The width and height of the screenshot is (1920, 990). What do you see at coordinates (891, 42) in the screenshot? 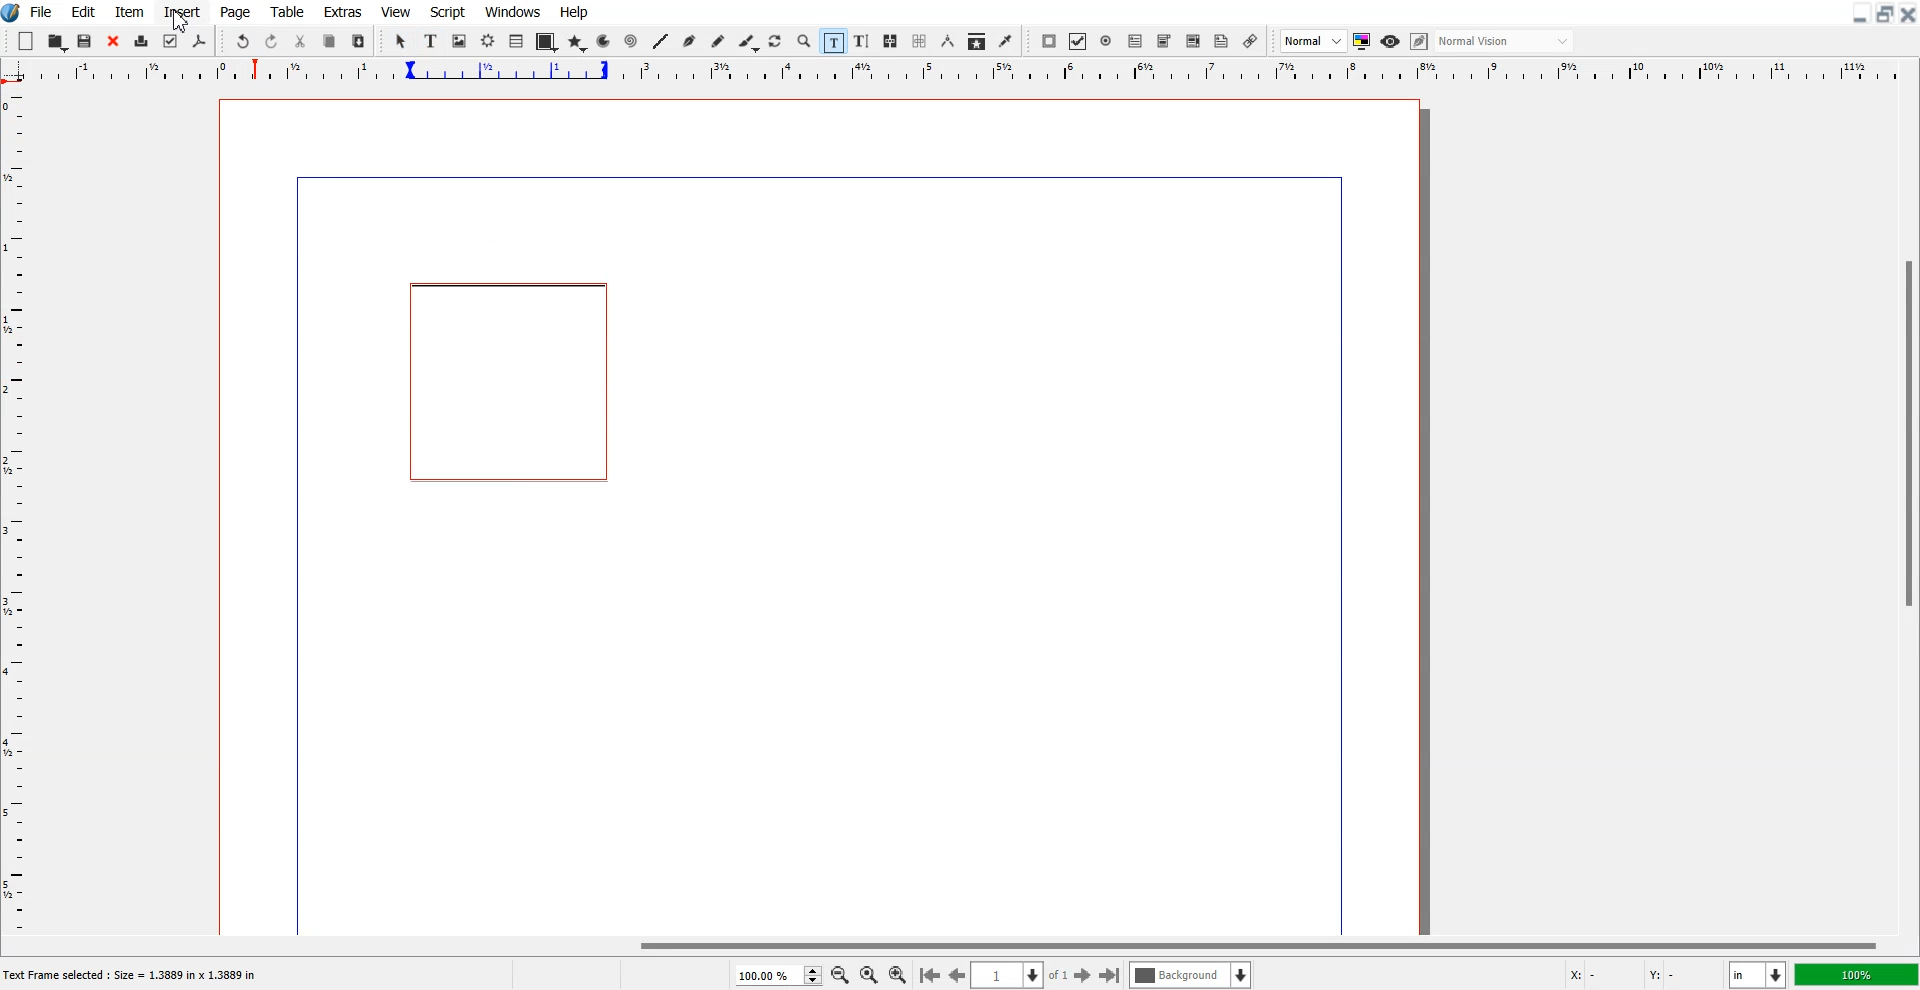
I see `Link text frame` at bounding box center [891, 42].